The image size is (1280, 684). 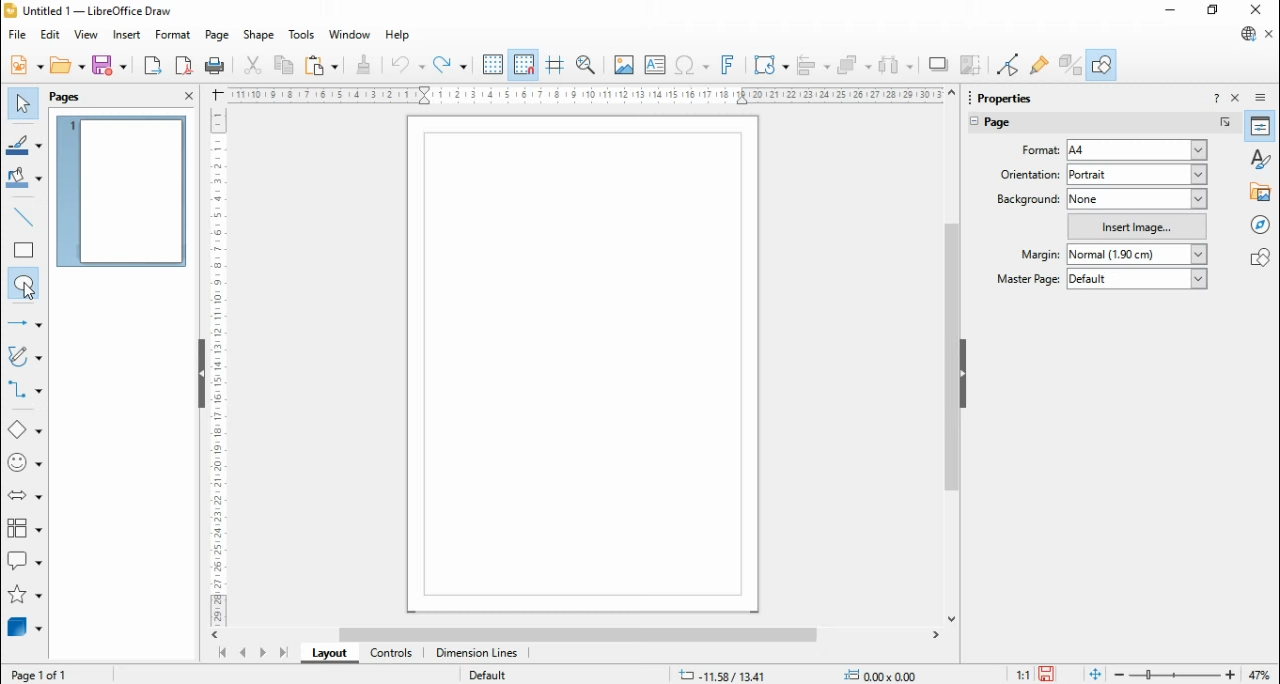 I want to click on Default, so click(x=487, y=673).